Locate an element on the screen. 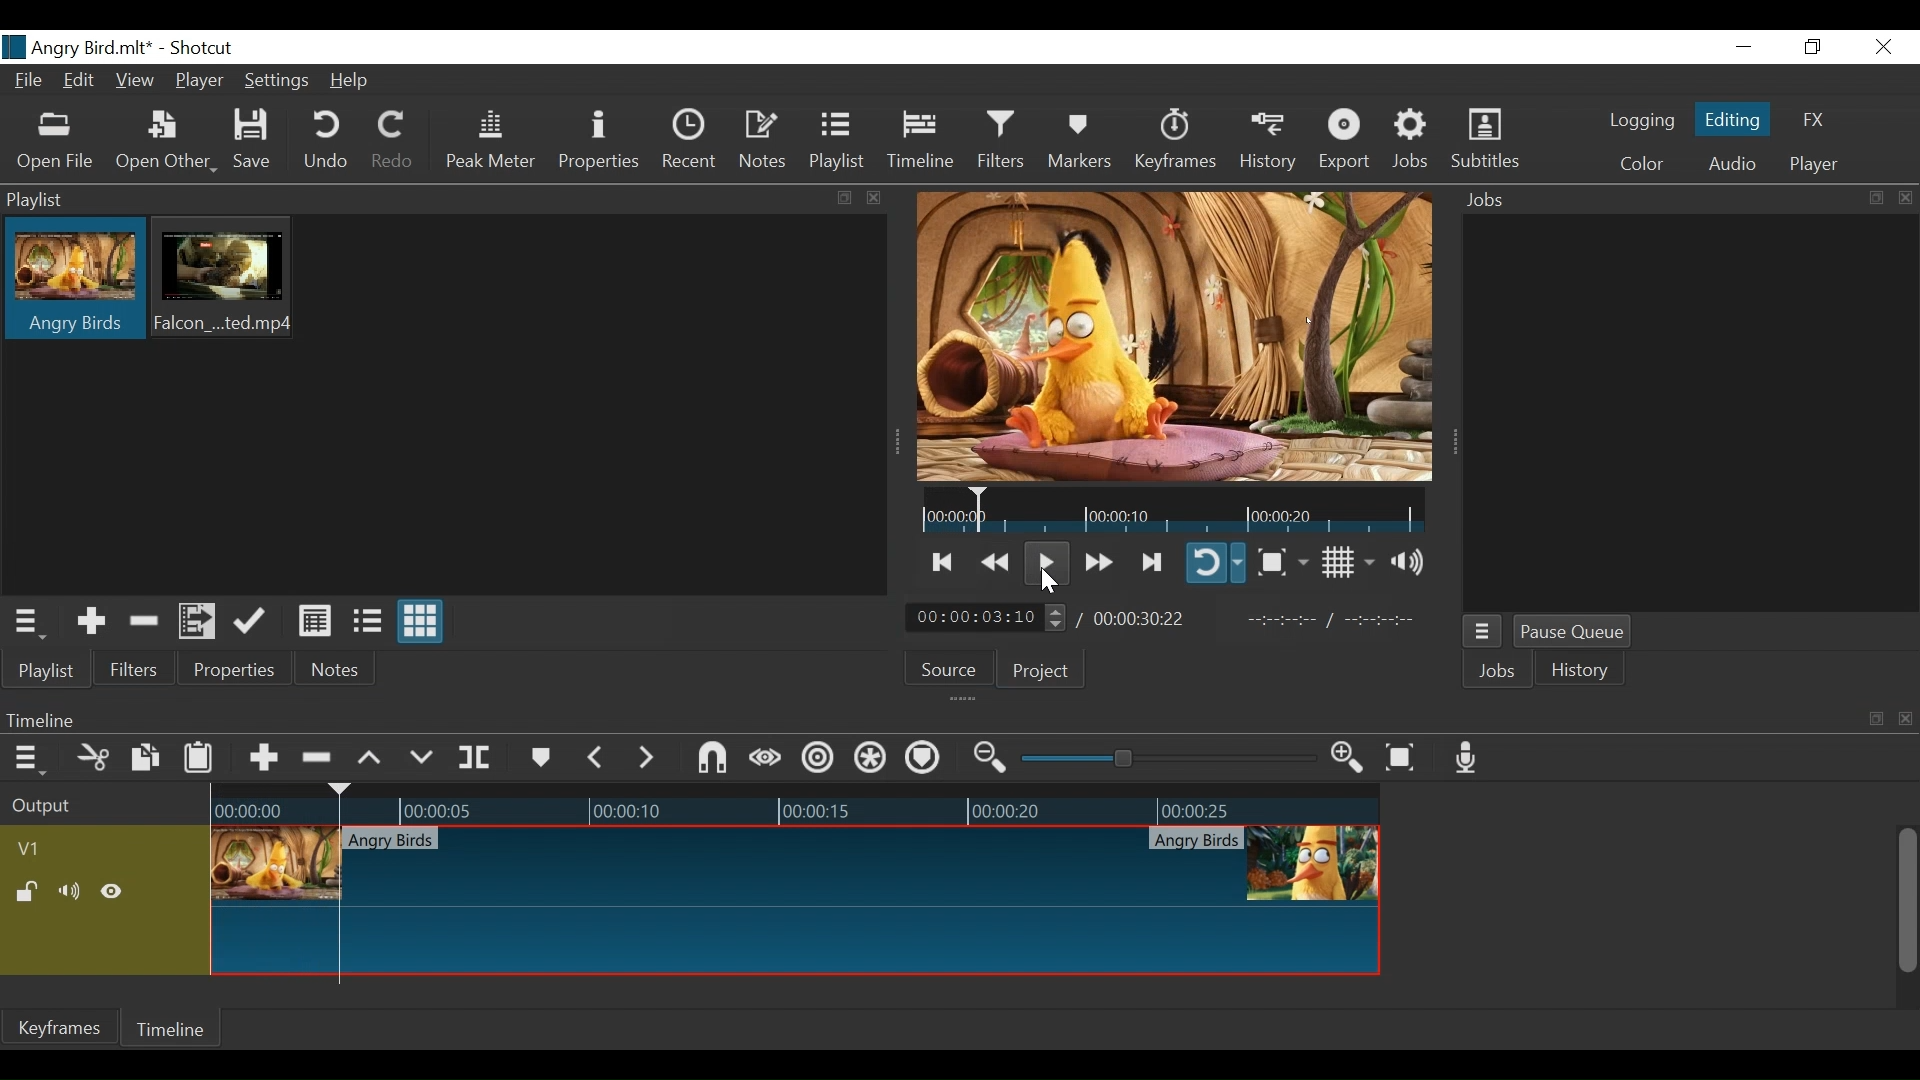 The height and width of the screenshot is (1080, 1920). File Name is located at coordinates (79, 47).